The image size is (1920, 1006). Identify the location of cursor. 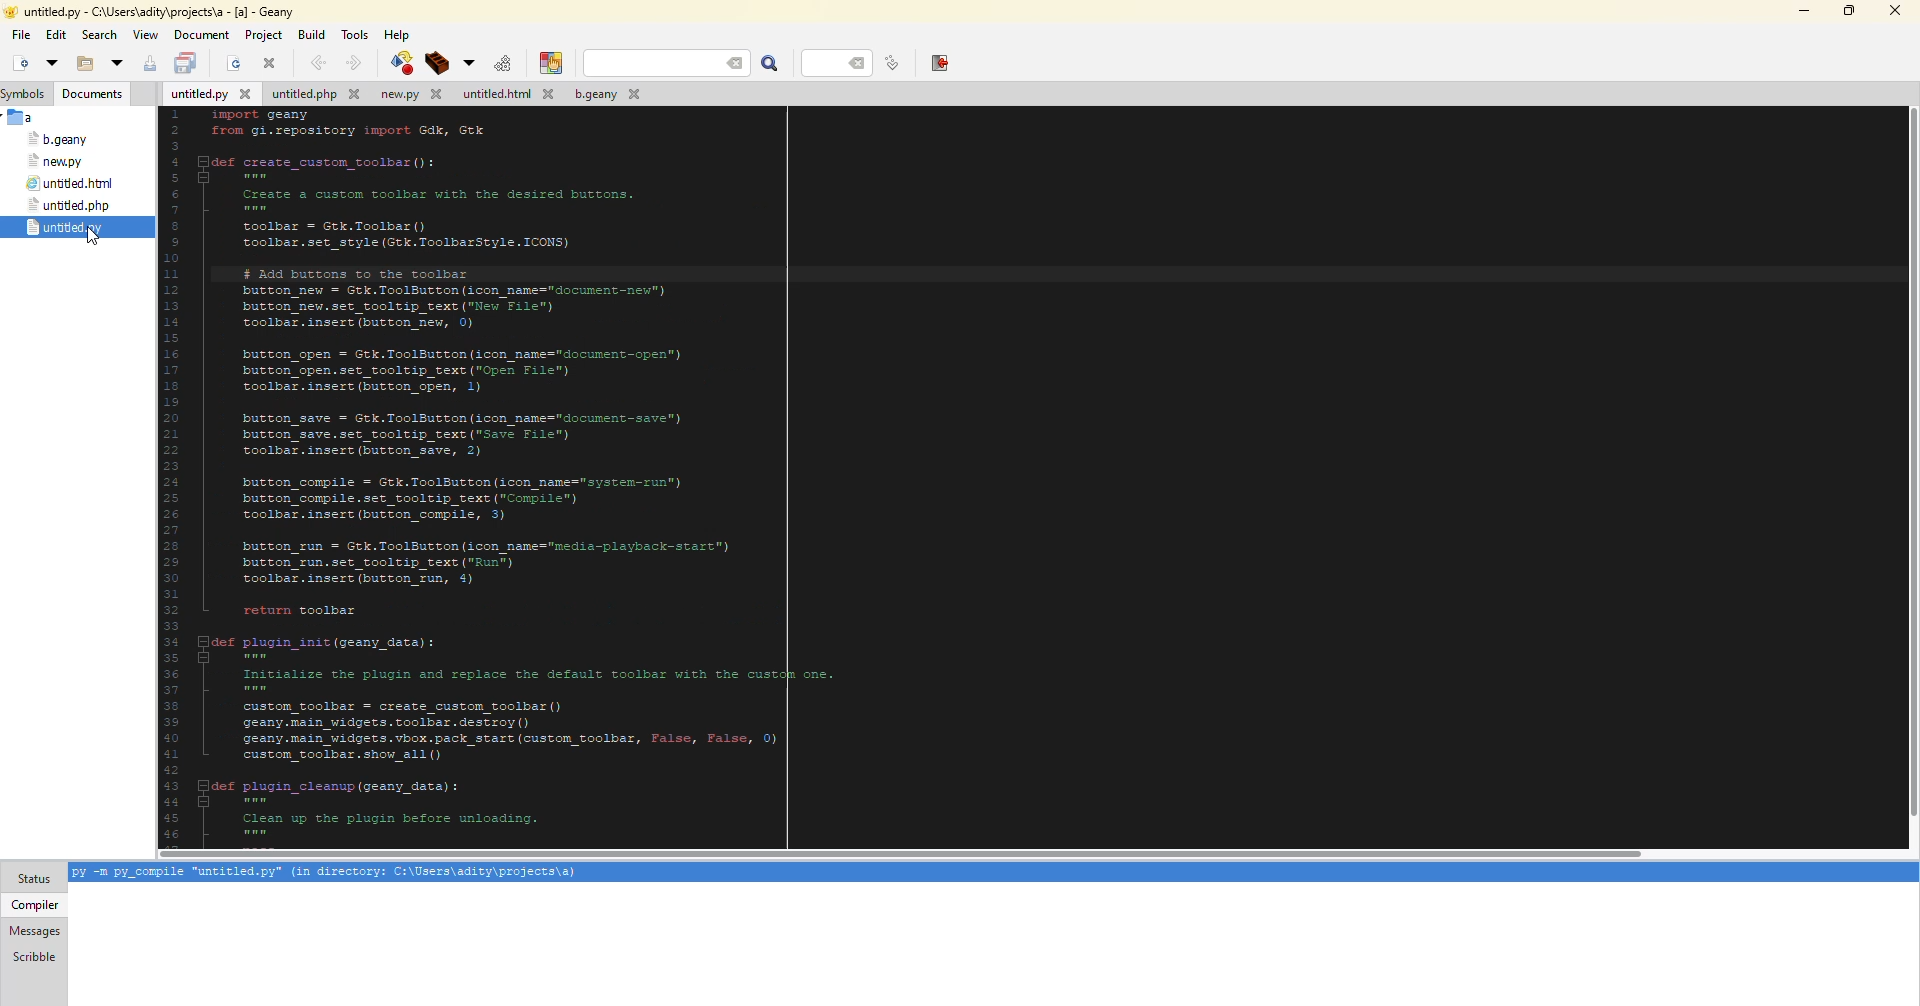
(92, 241).